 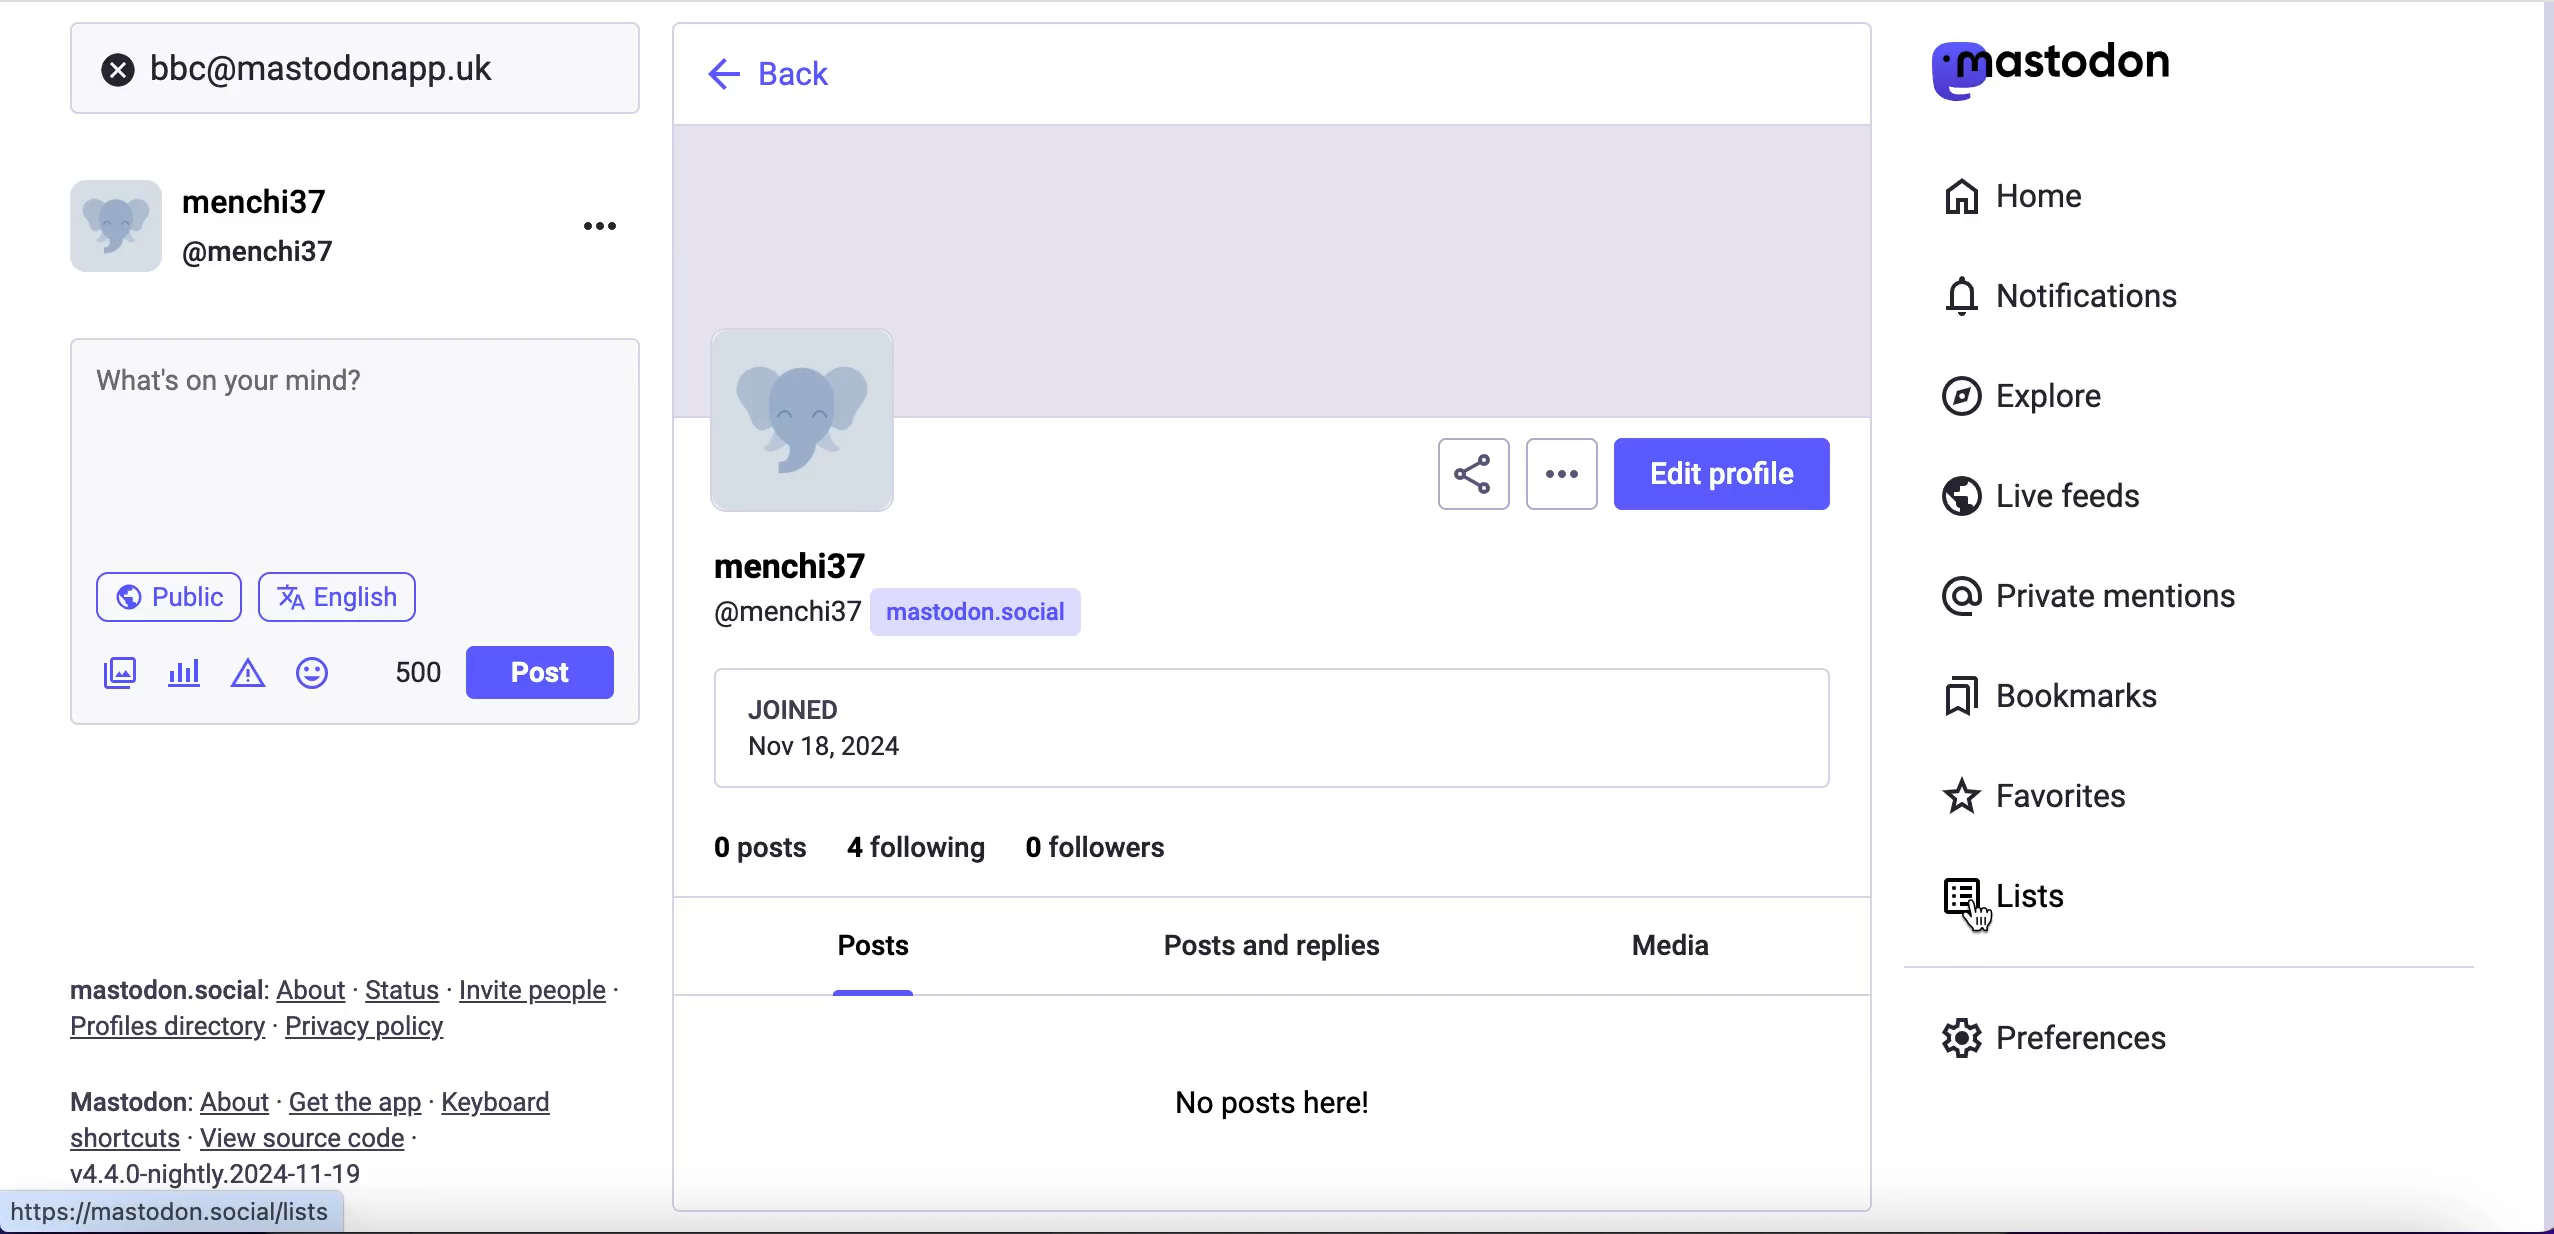 I want to click on live feeds, so click(x=2043, y=503).